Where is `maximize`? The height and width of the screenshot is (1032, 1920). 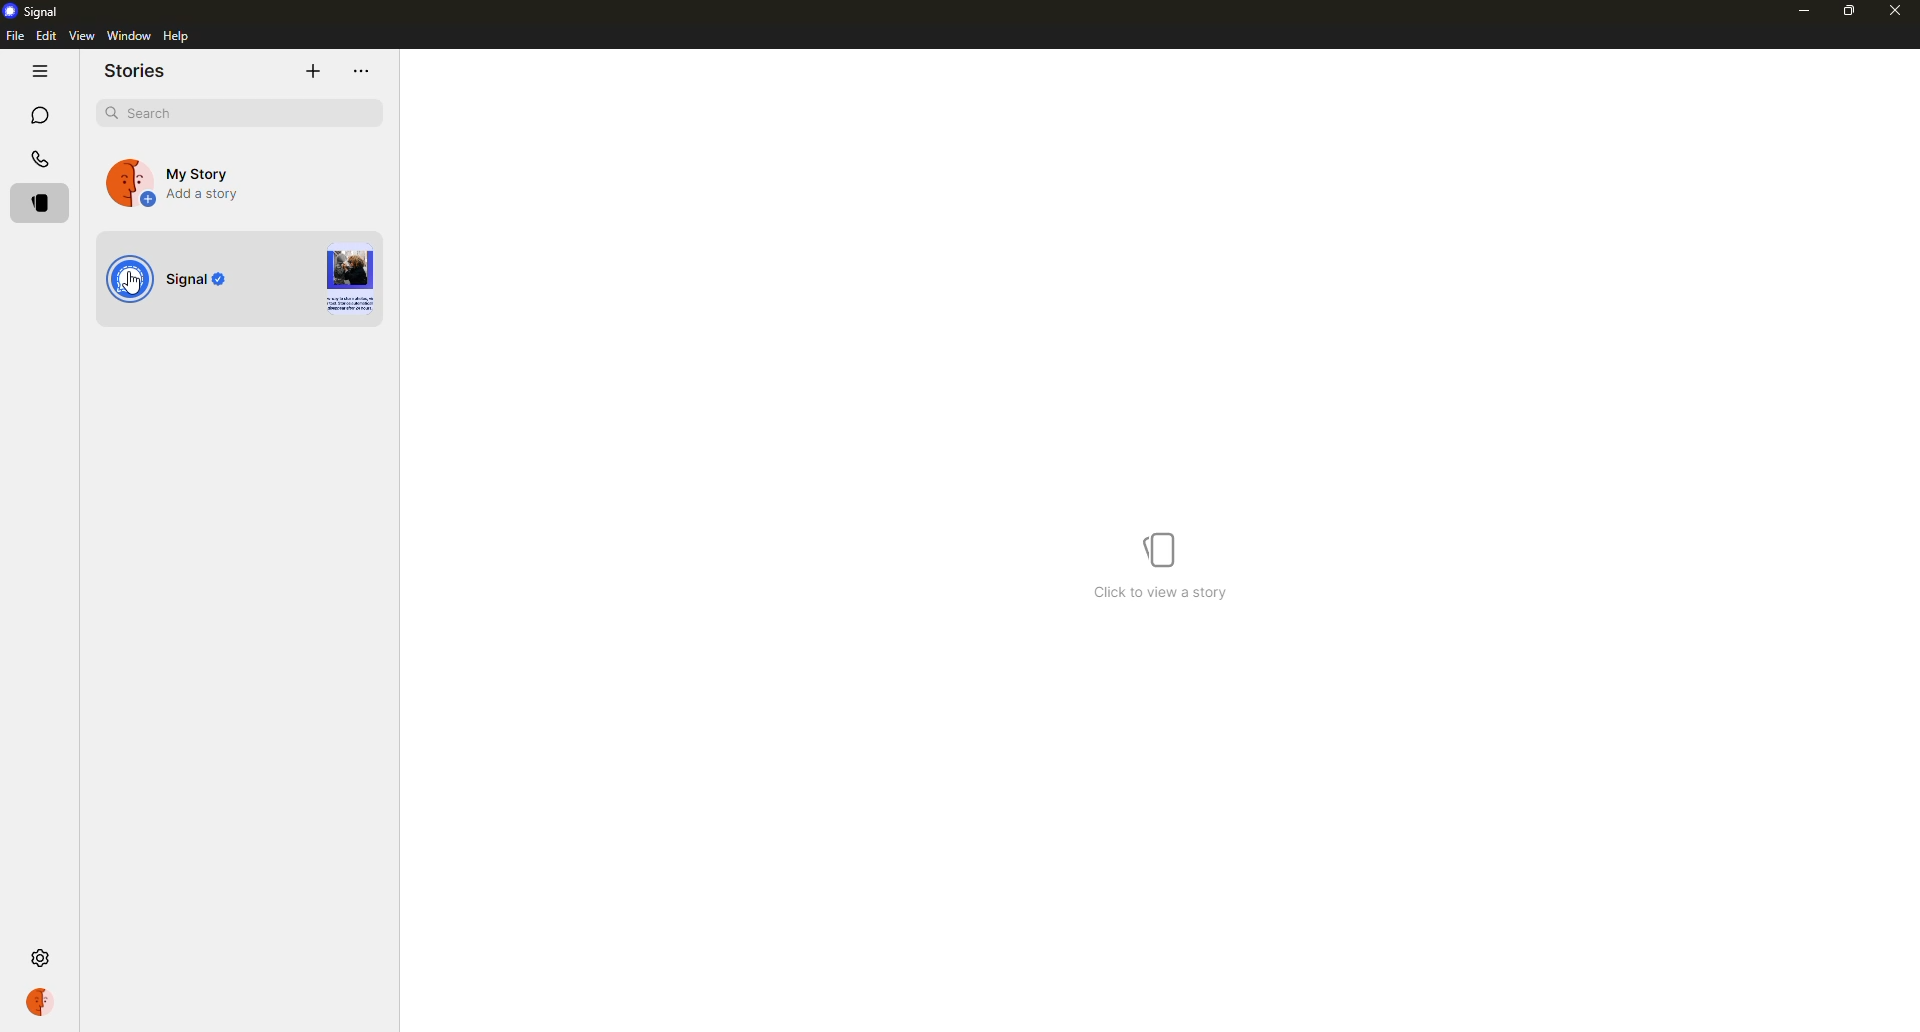 maximize is located at coordinates (1849, 12).